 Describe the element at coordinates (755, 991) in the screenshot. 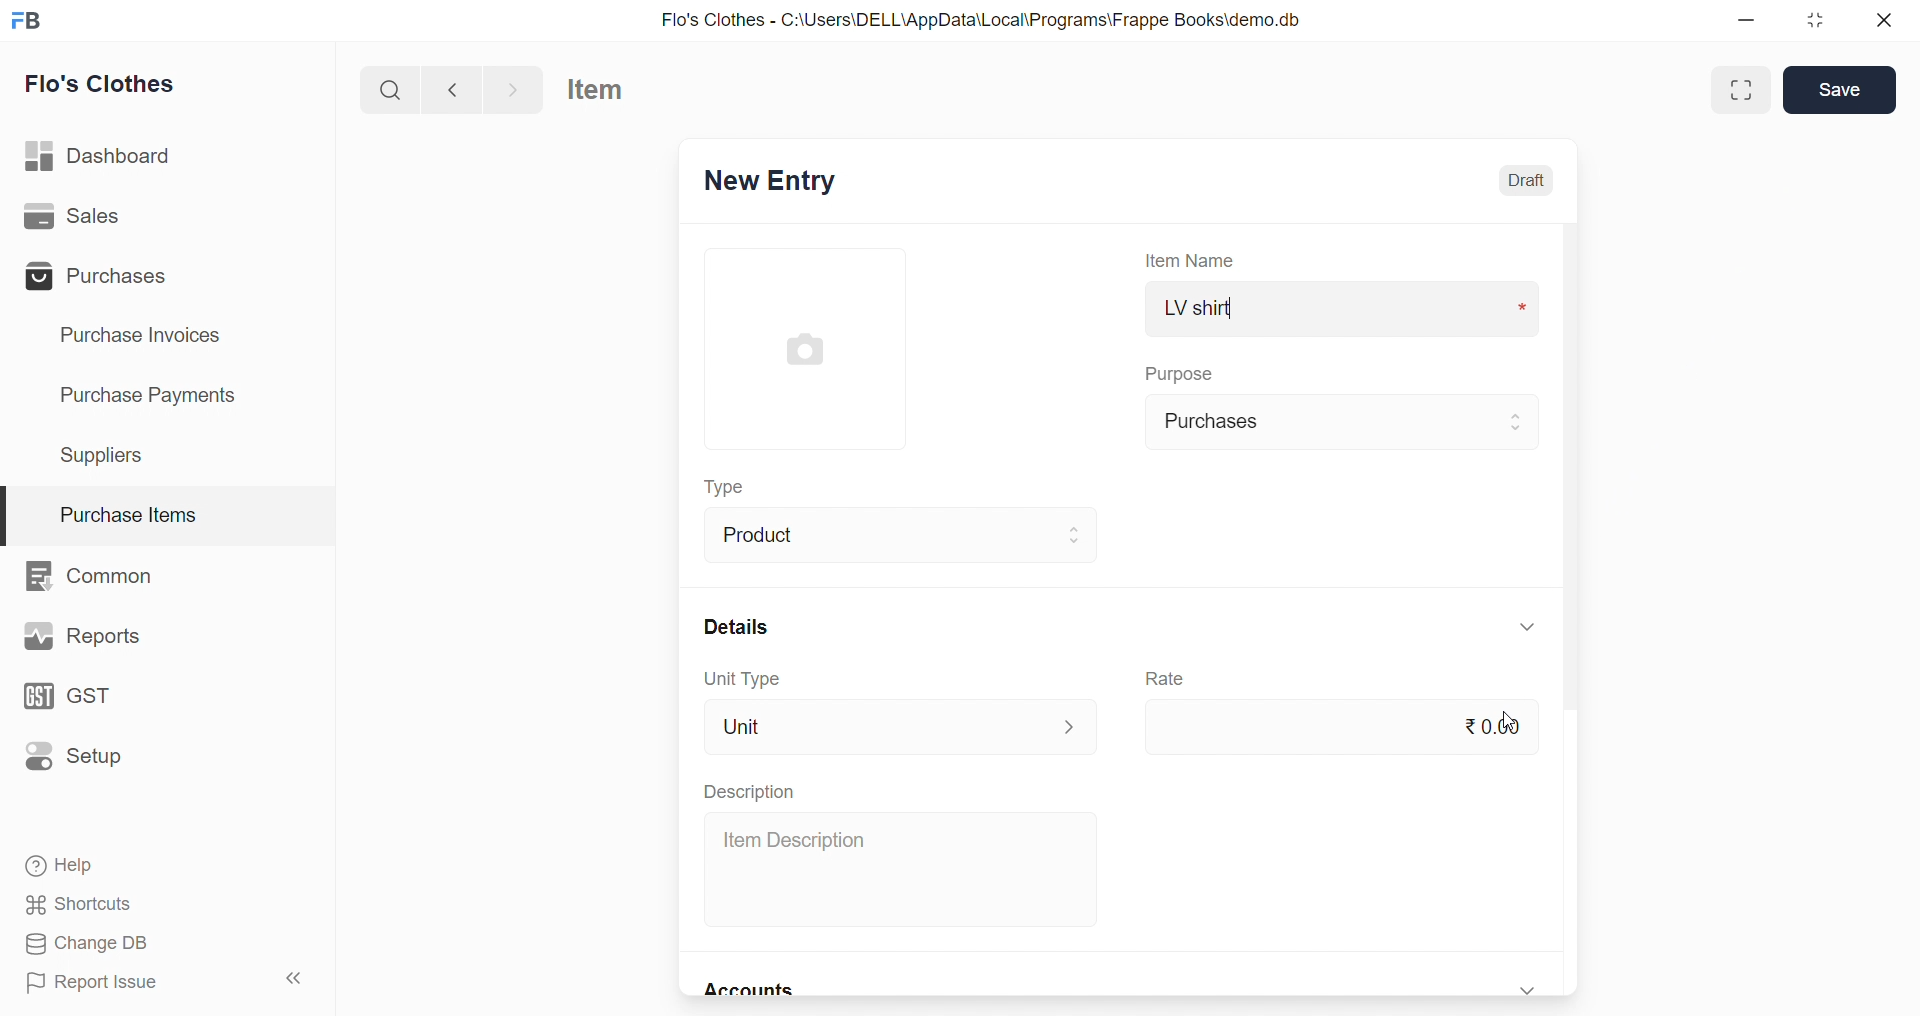

I see `Accounts` at that location.